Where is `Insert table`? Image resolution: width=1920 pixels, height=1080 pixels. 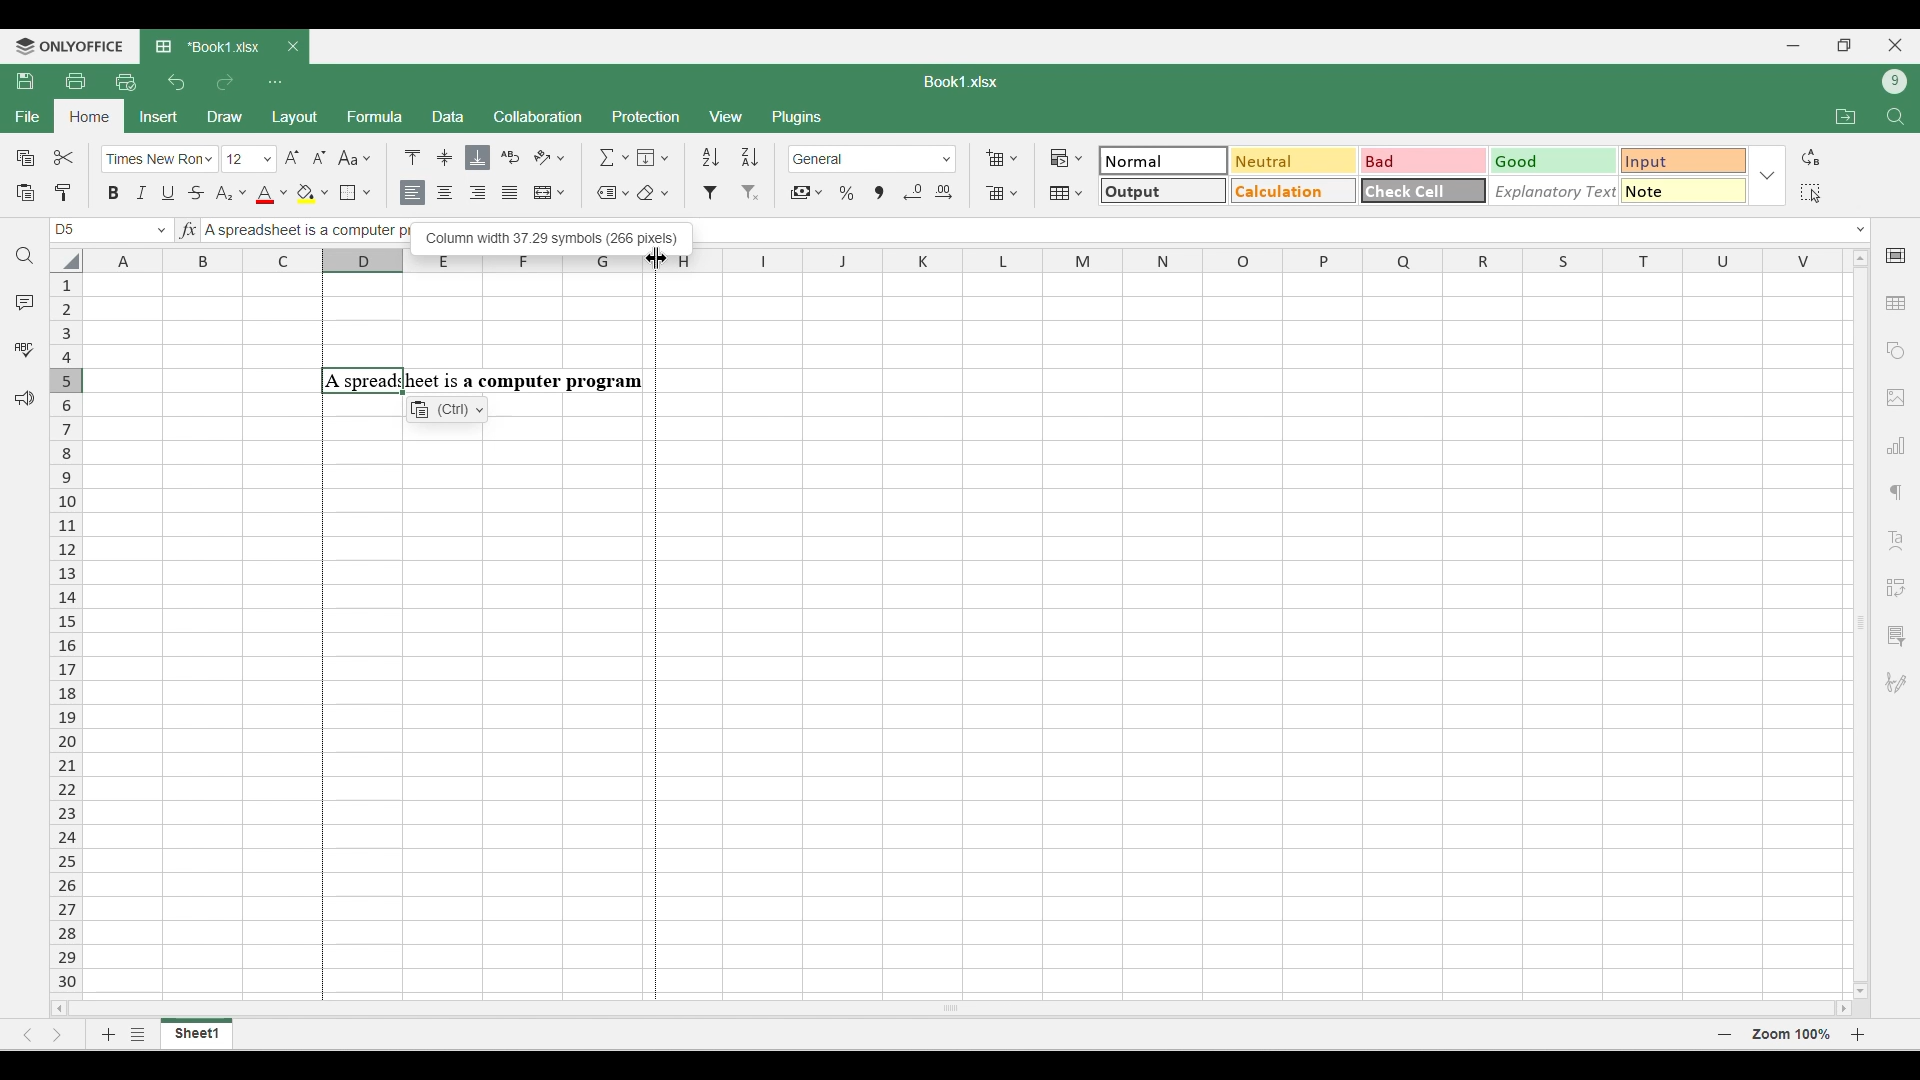
Insert table is located at coordinates (1897, 304).